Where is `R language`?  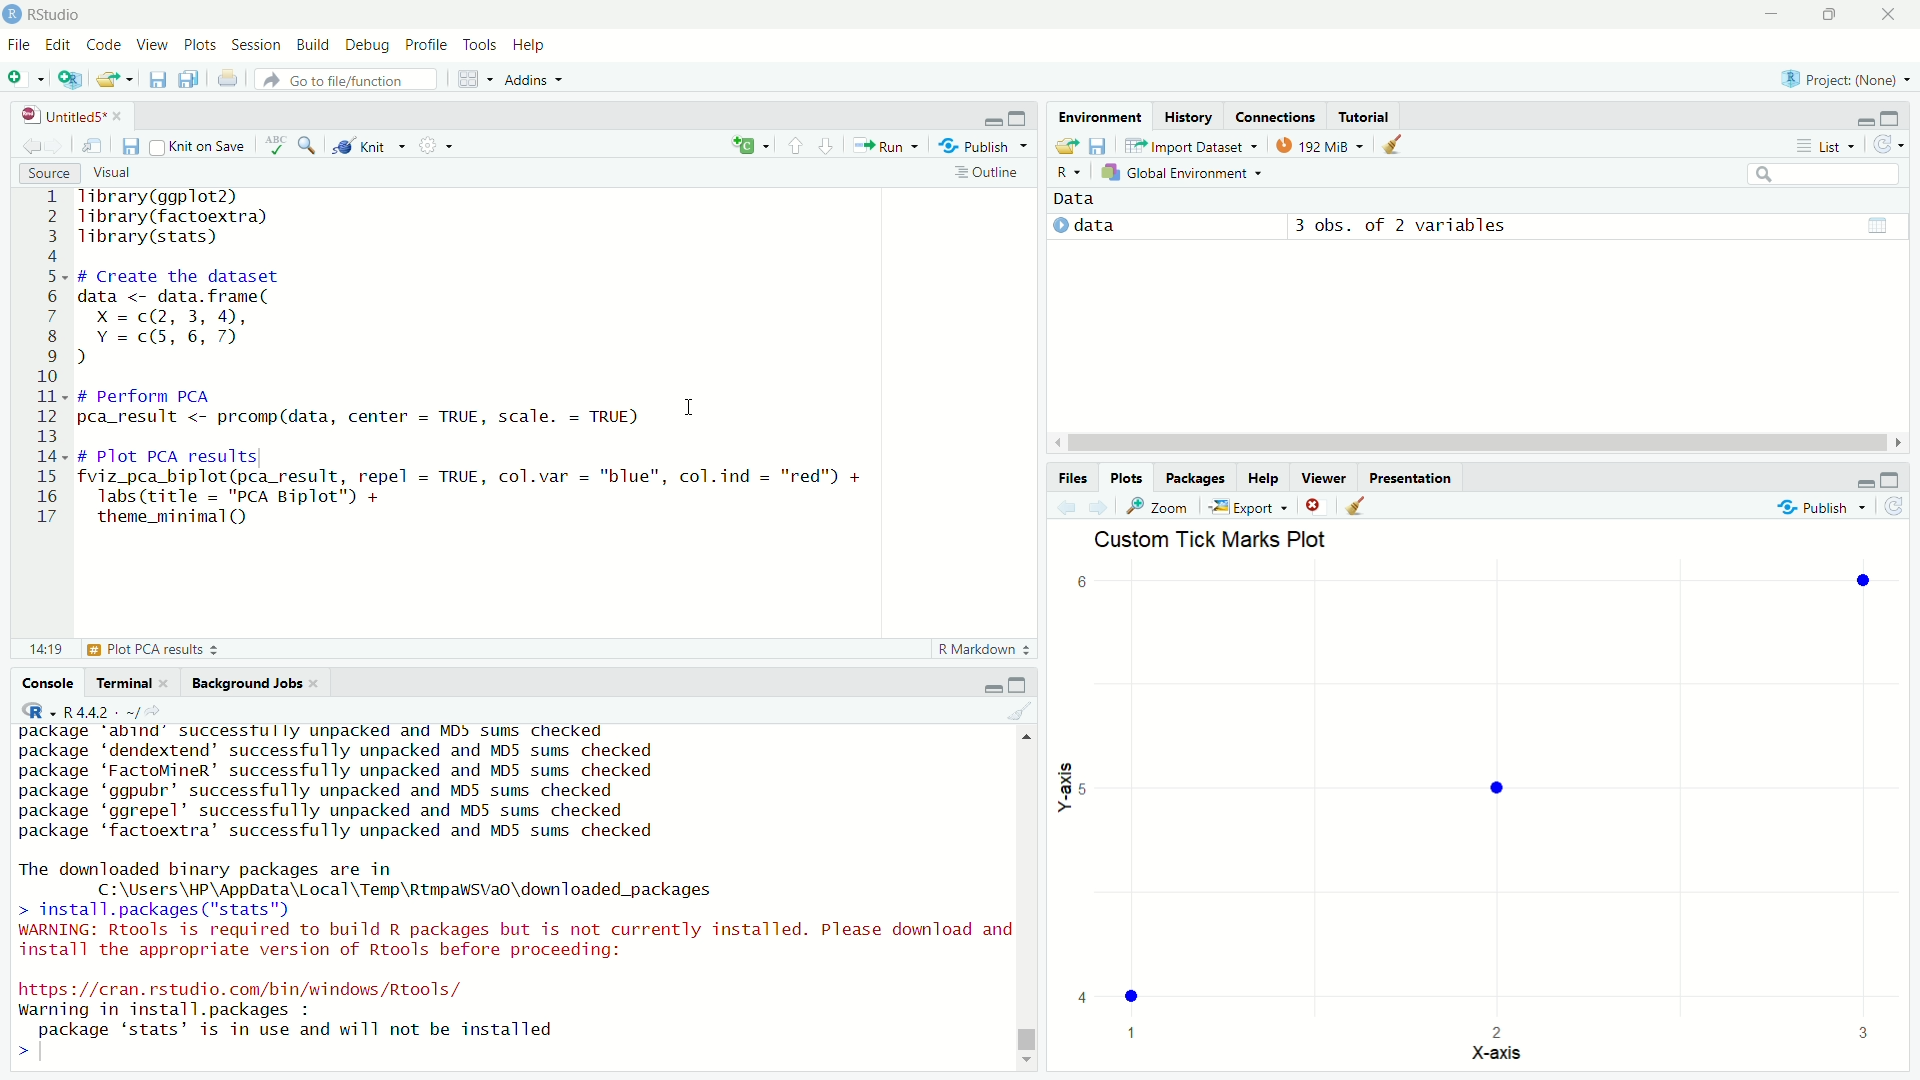
R language is located at coordinates (36, 711).